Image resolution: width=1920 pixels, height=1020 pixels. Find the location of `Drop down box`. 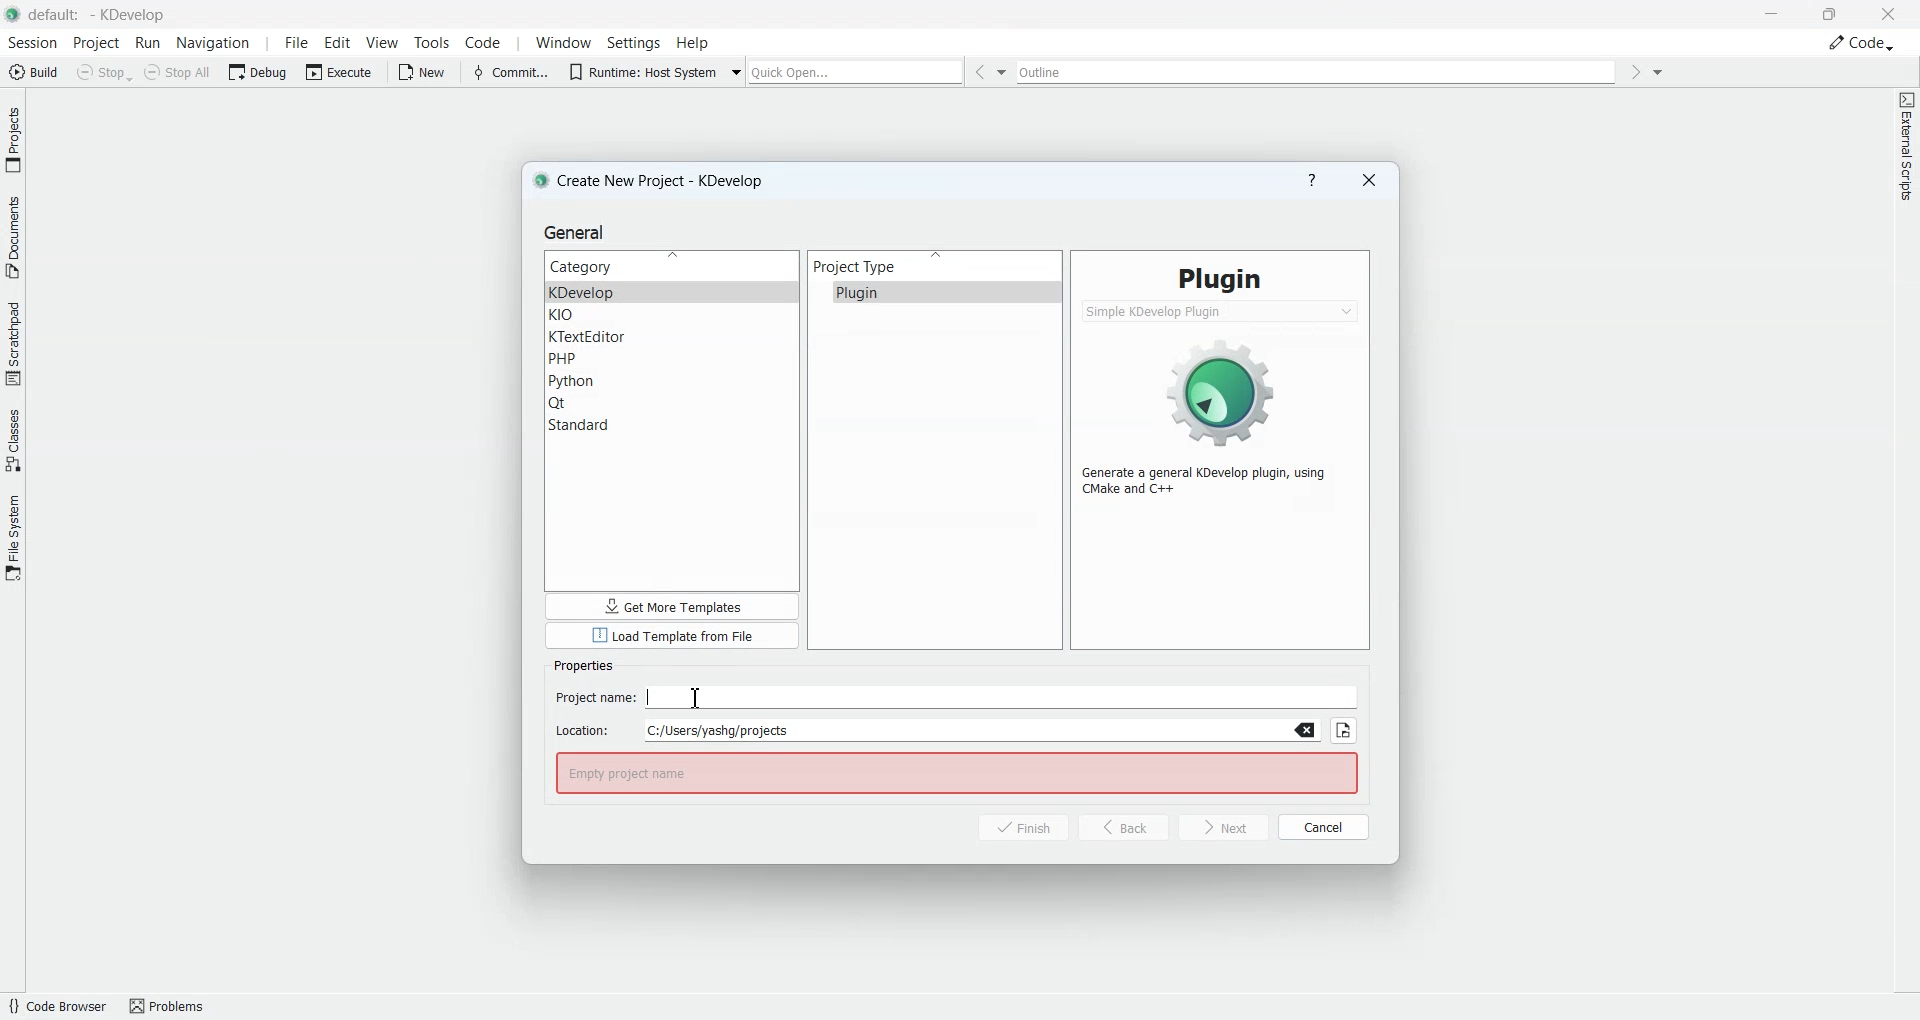

Drop down box is located at coordinates (738, 70).